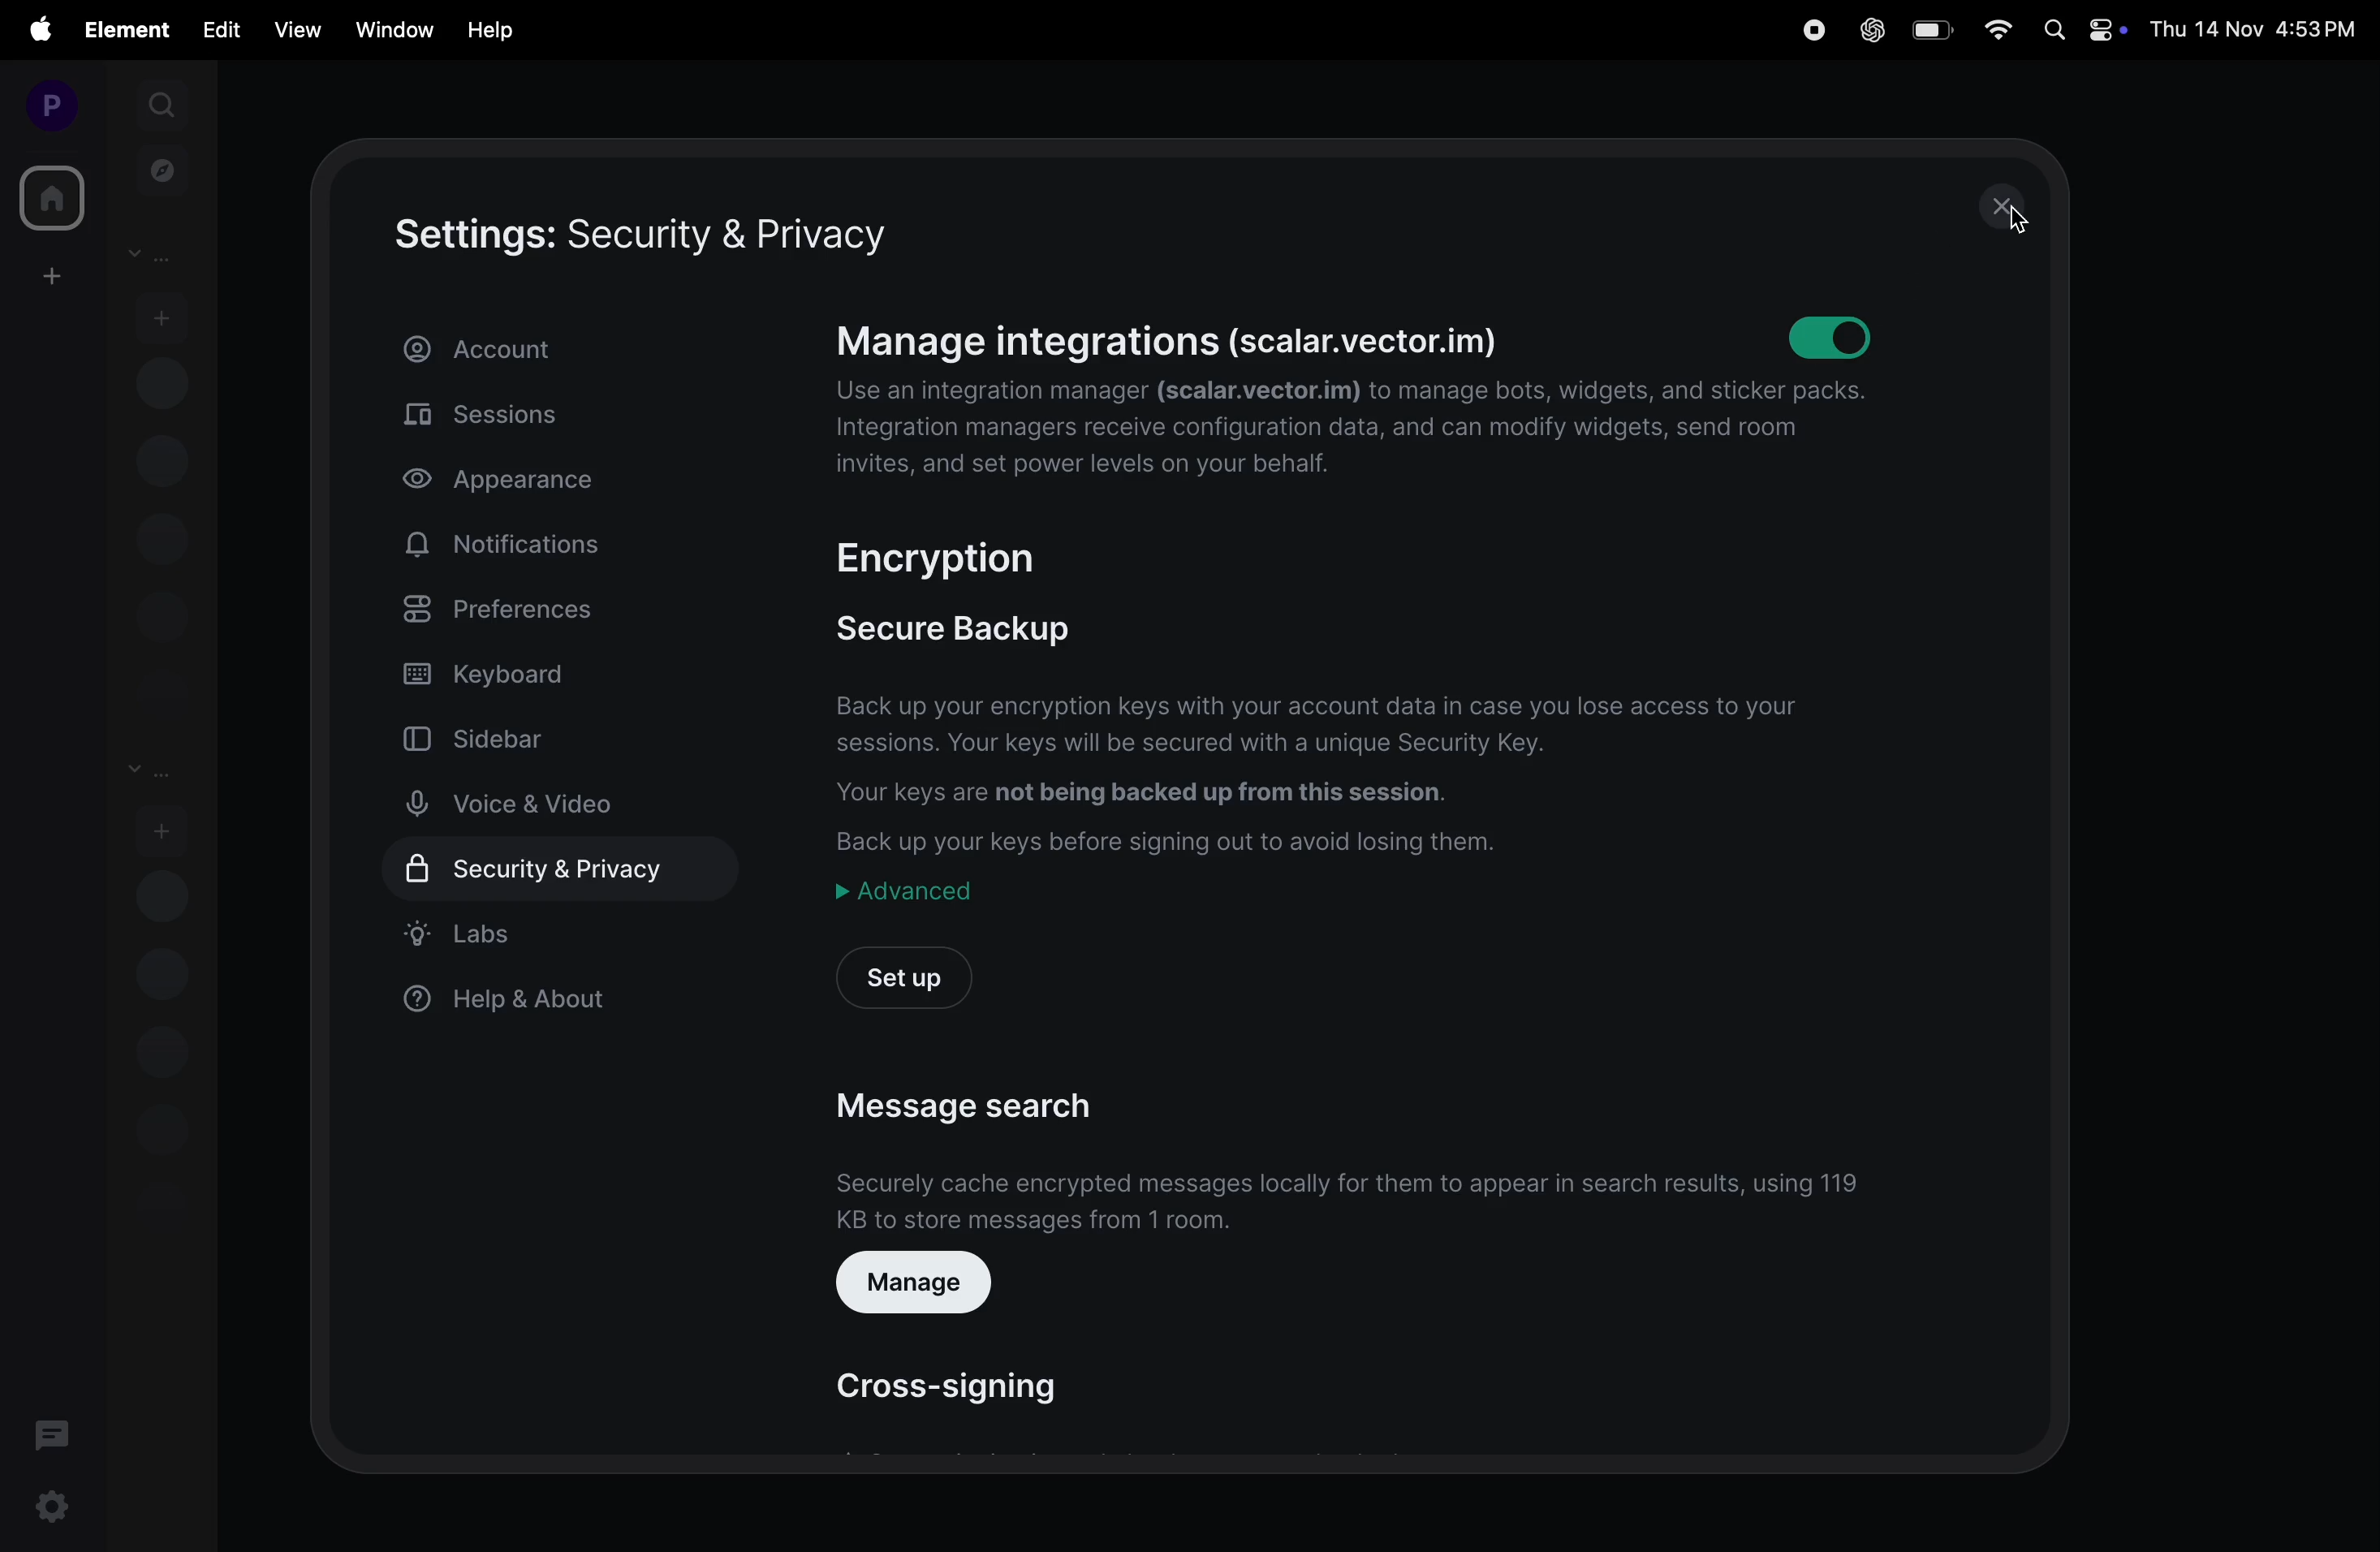 The width and height of the screenshot is (2380, 1552). Describe the element at coordinates (47, 104) in the screenshot. I see `profile` at that location.